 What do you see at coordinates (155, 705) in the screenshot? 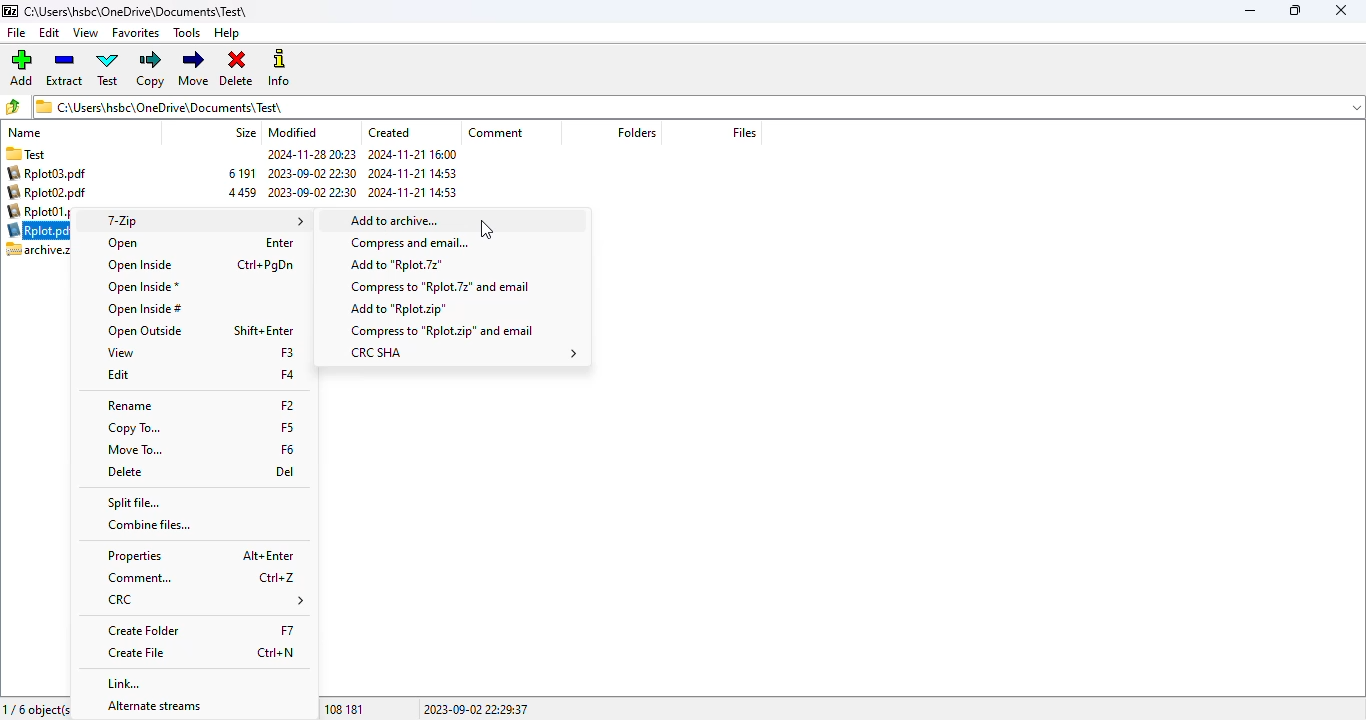
I see `alternate streams` at bounding box center [155, 705].